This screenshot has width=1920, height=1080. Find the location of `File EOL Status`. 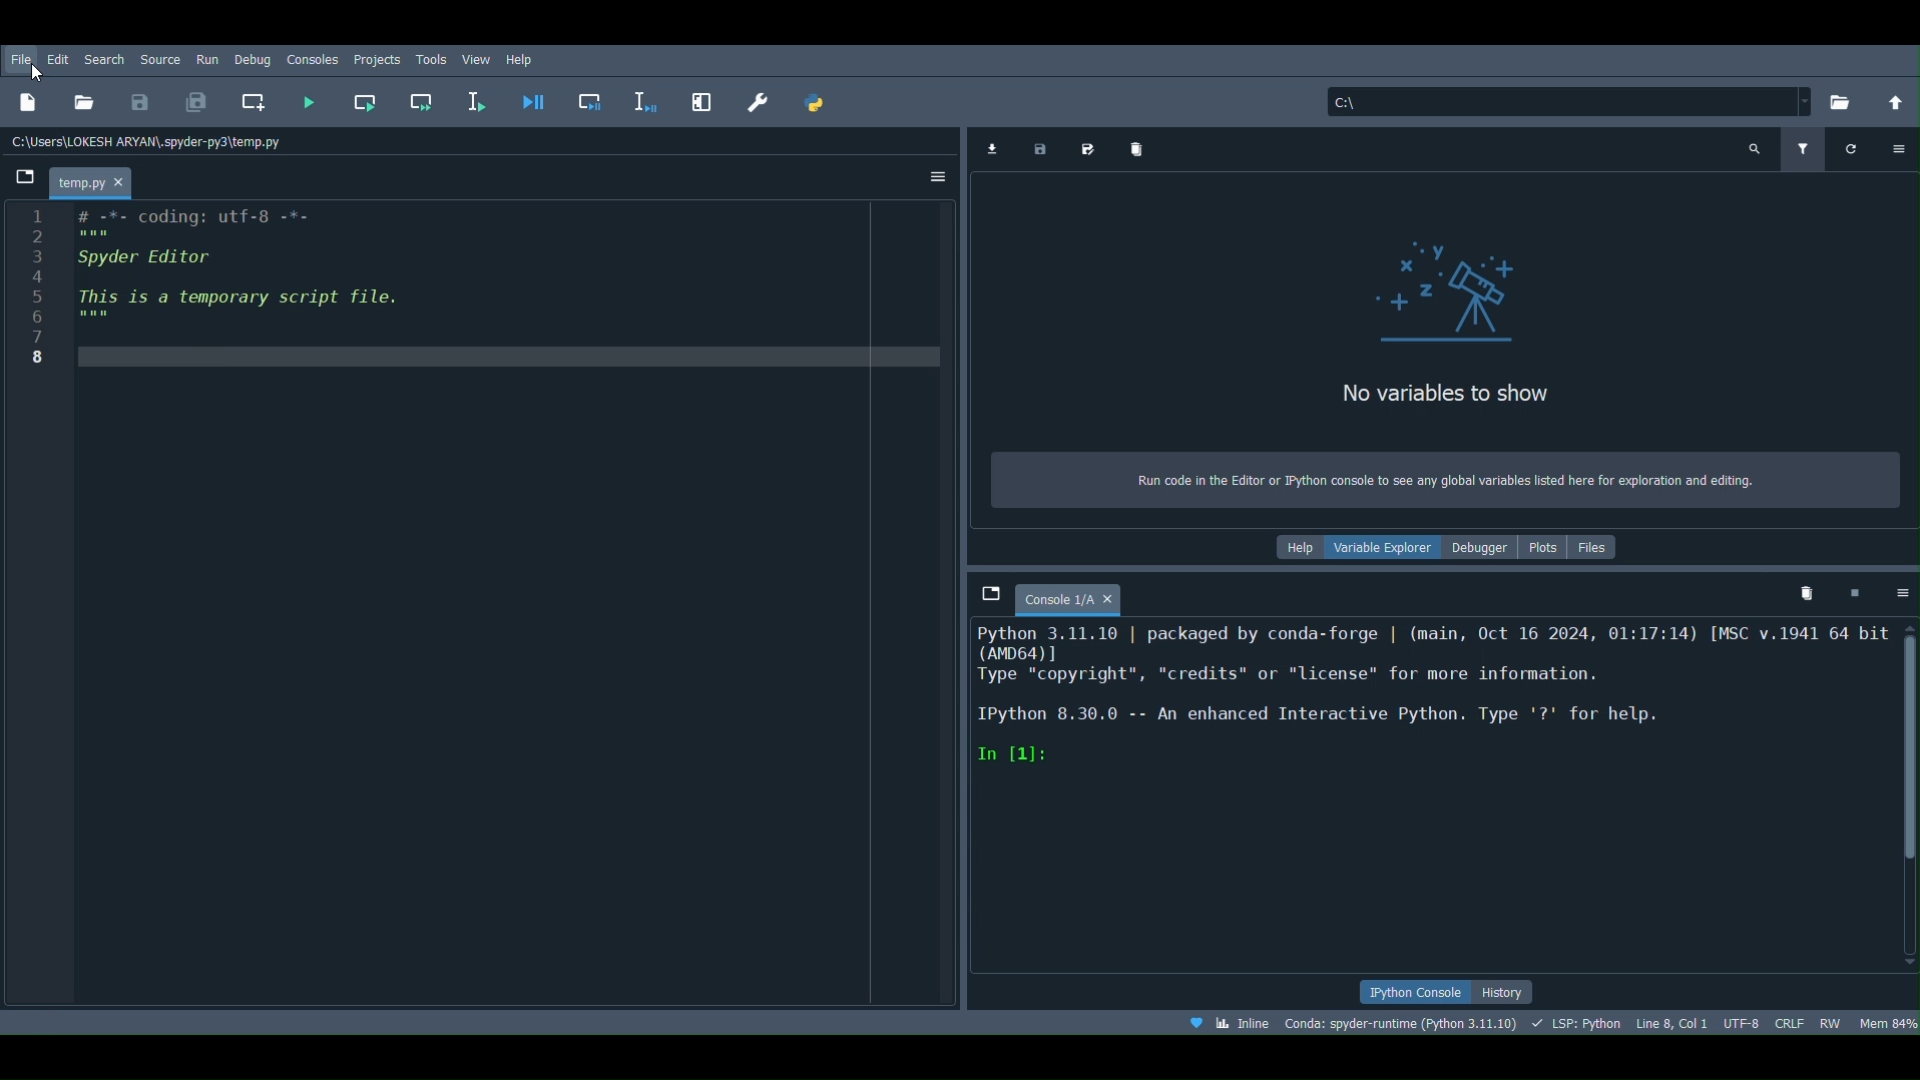

File EOL Status is located at coordinates (1792, 1021).